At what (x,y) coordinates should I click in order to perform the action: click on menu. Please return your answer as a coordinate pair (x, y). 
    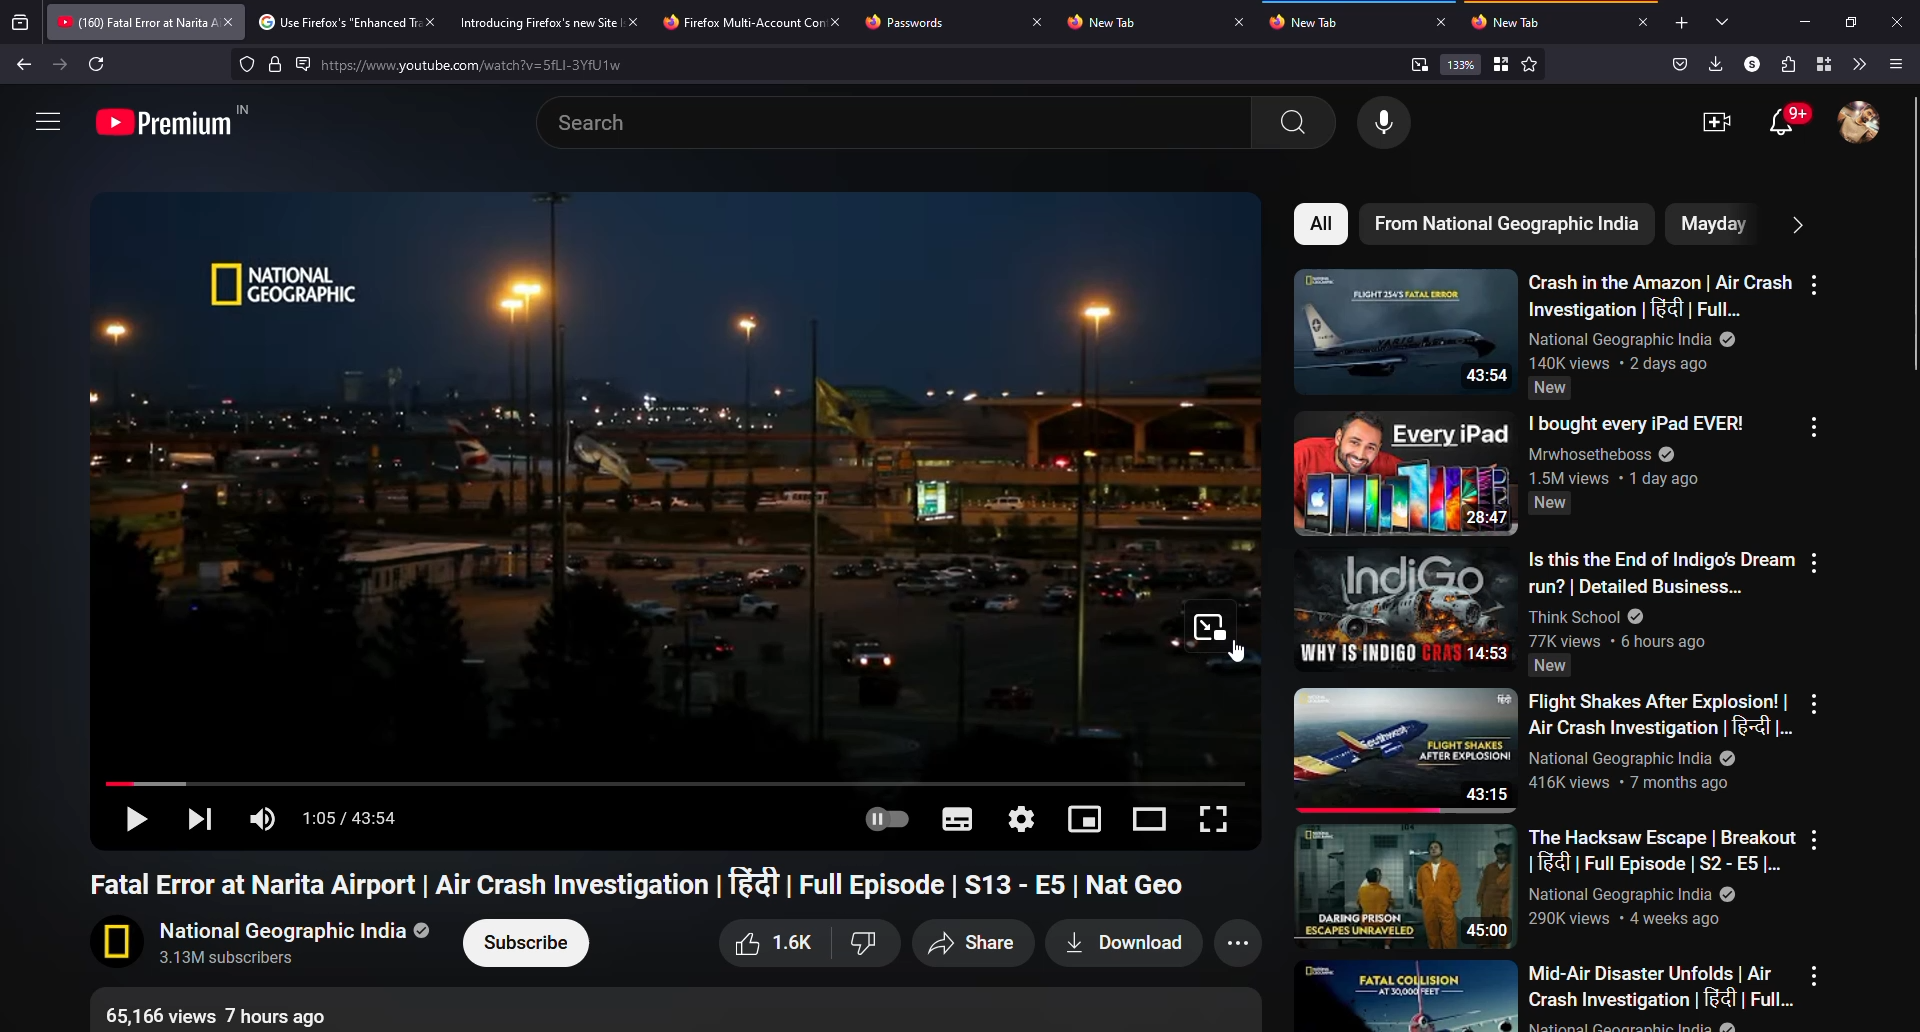
    Looking at the image, I should click on (1899, 64).